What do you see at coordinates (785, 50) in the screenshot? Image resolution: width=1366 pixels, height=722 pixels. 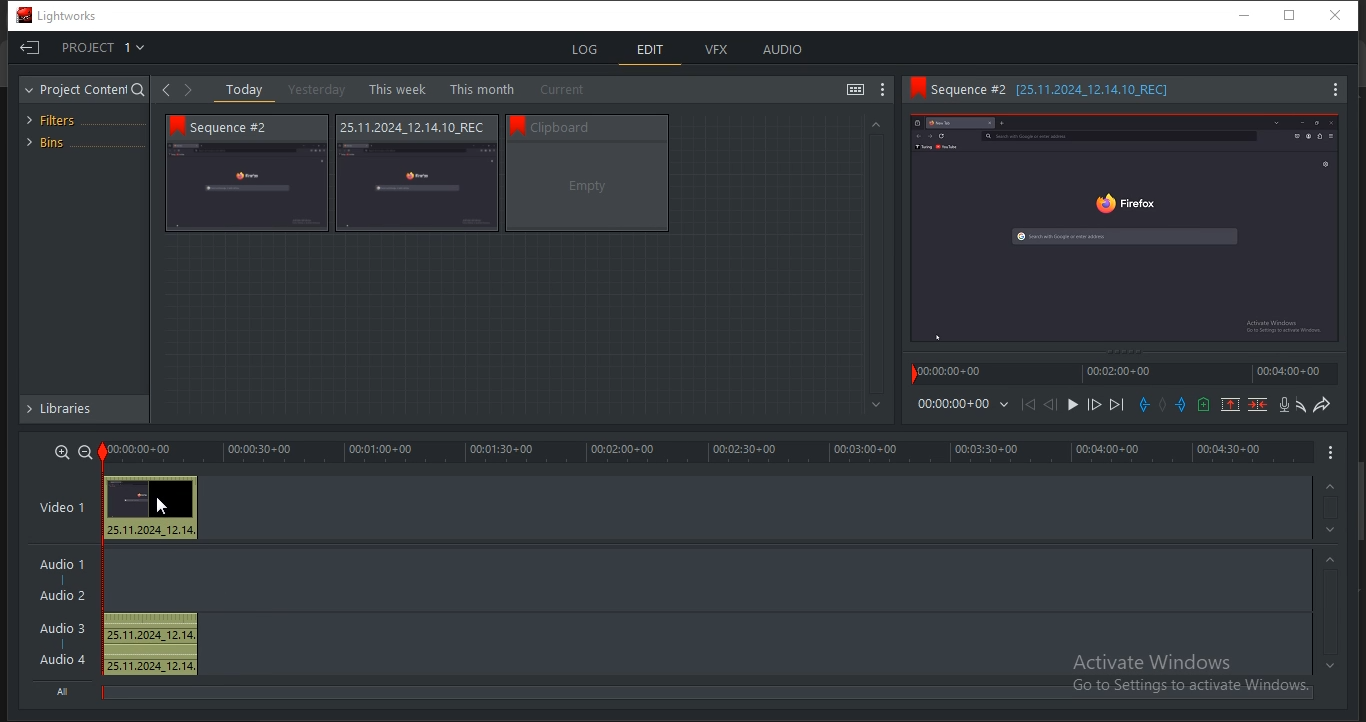 I see `audio` at bounding box center [785, 50].